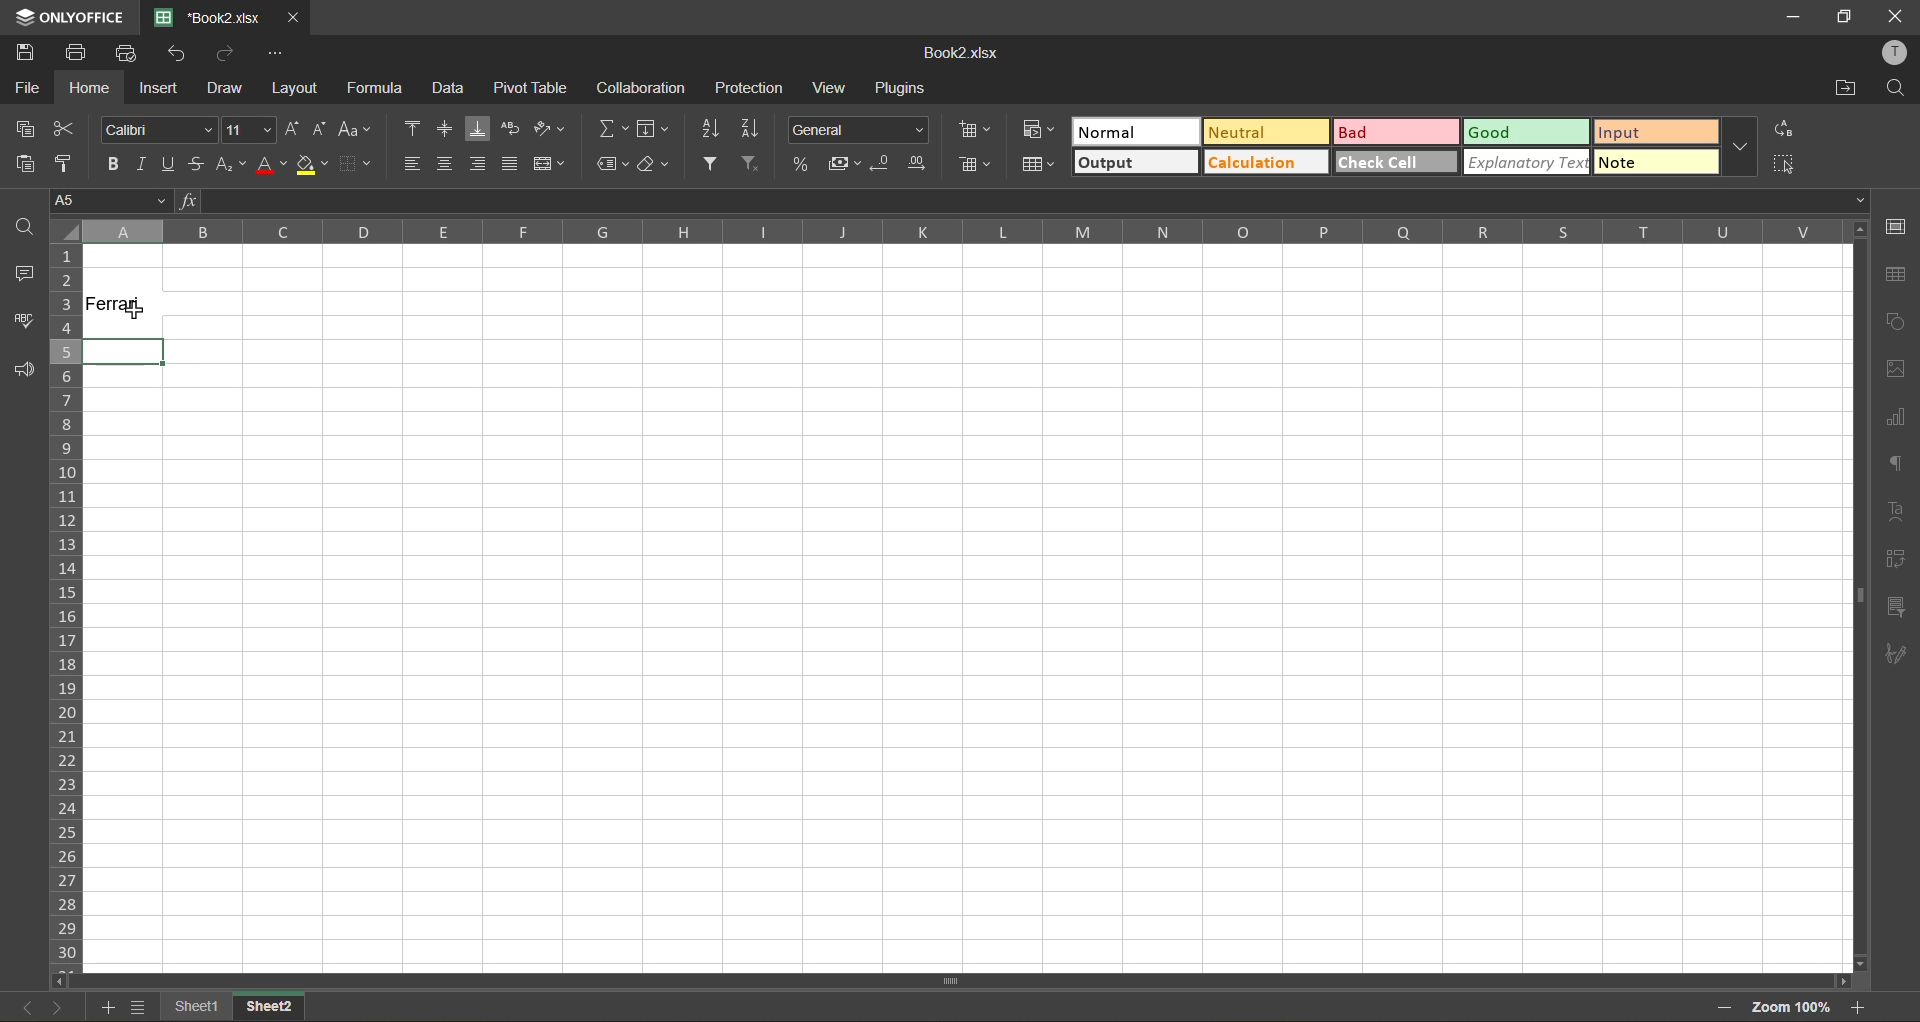 Image resolution: width=1920 pixels, height=1022 pixels. What do you see at coordinates (297, 17) in the screenshot?
I see `close` at bounding box center [297, 17].